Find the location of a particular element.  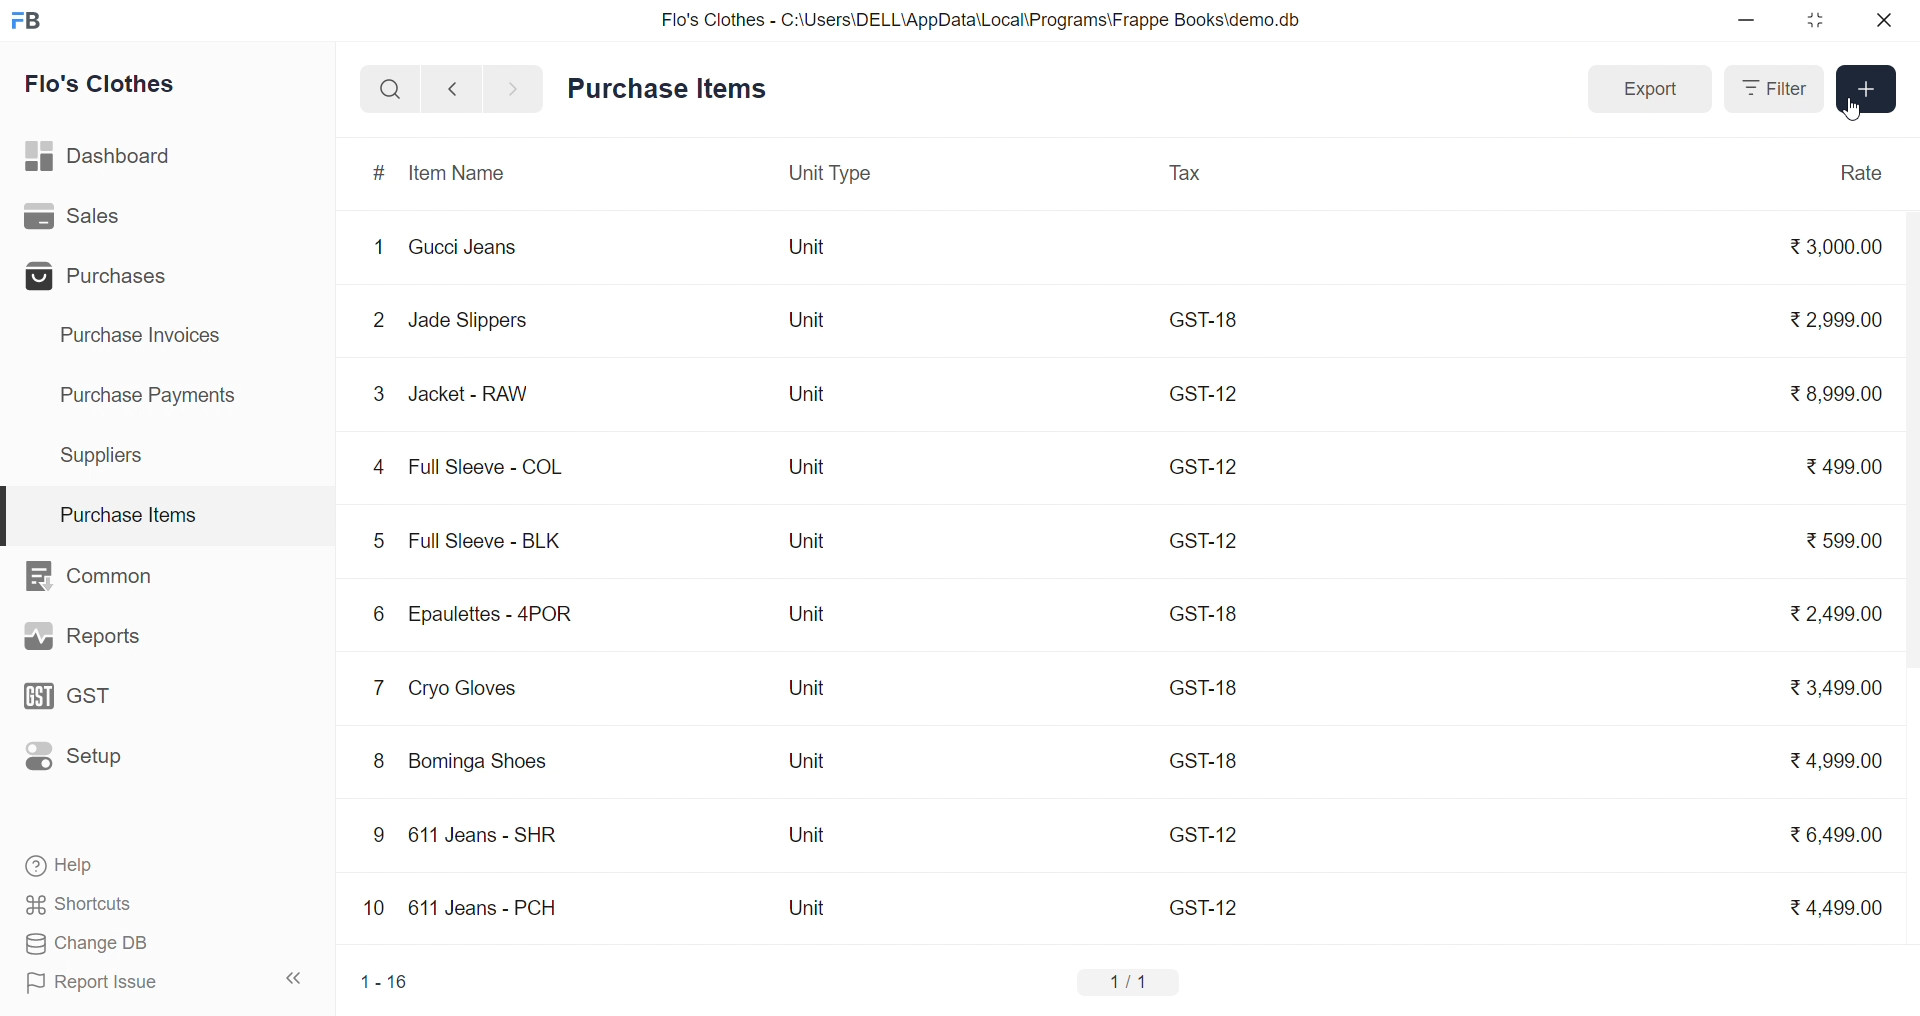

Purchase Payments is located at coordinates (155, 396).